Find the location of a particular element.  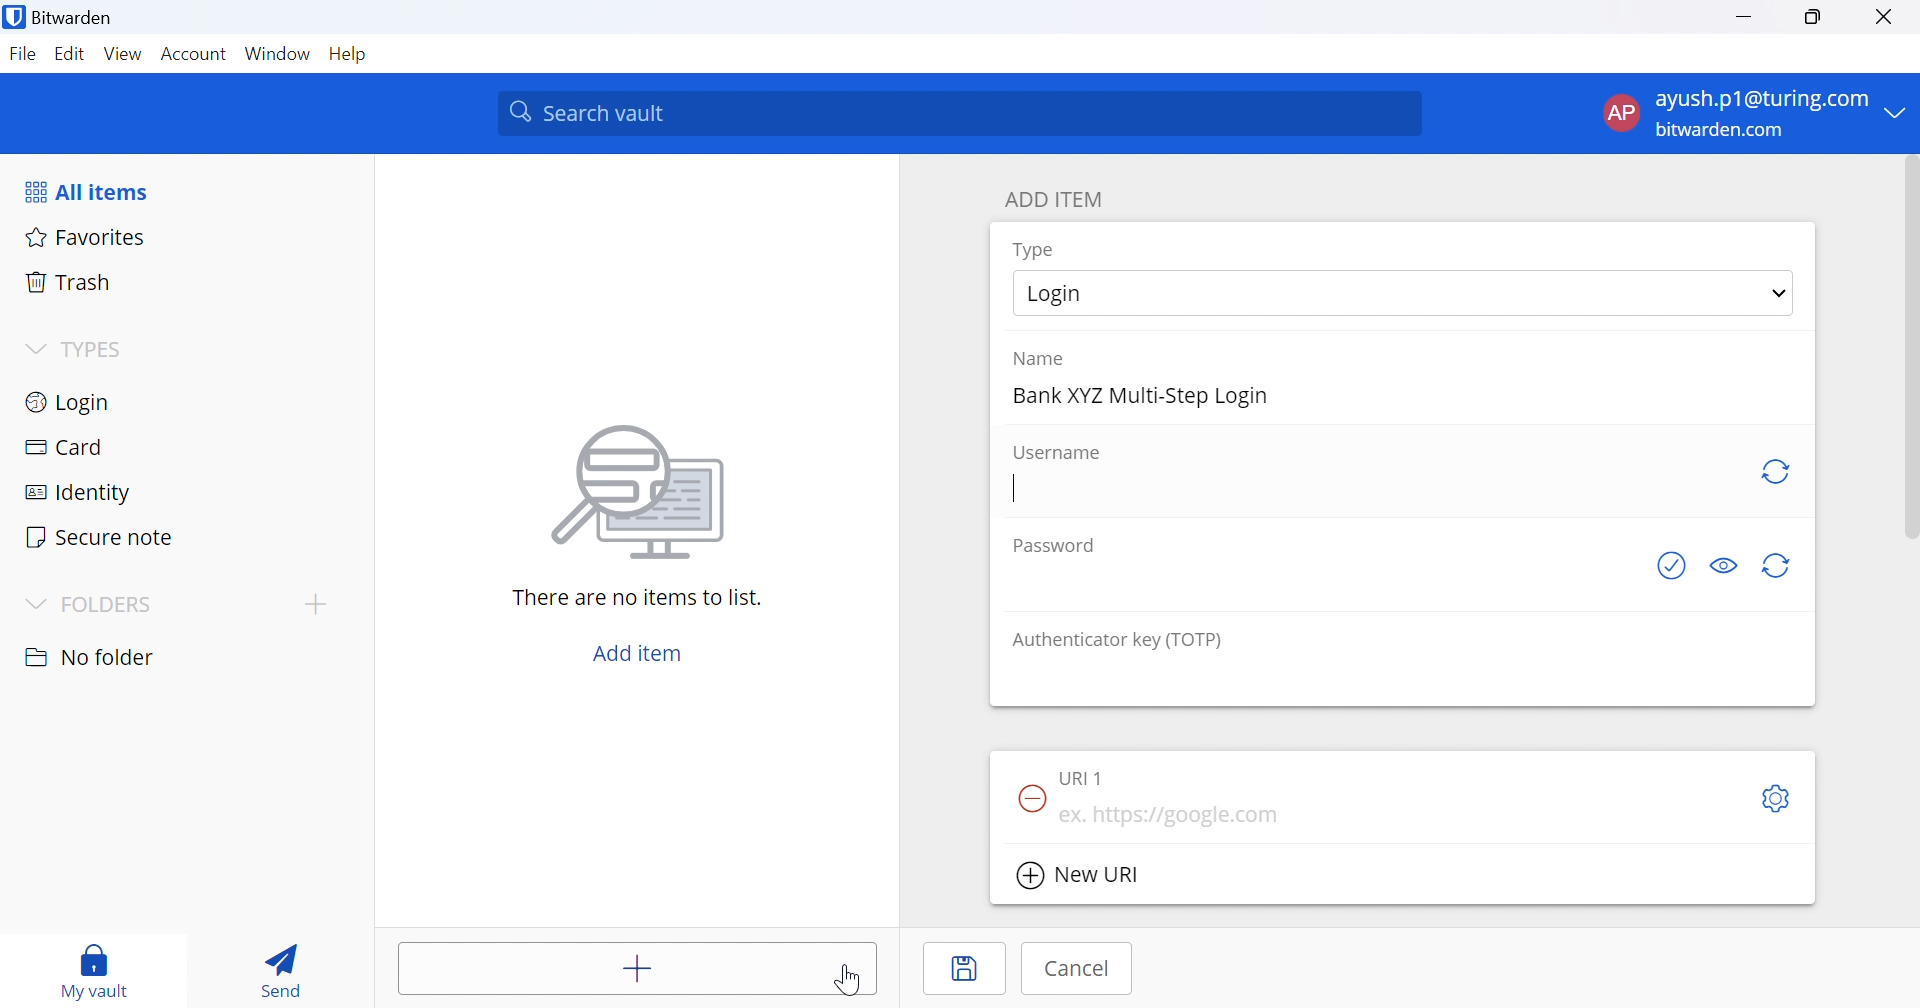

Favorites is located at coordinates (86, 236).